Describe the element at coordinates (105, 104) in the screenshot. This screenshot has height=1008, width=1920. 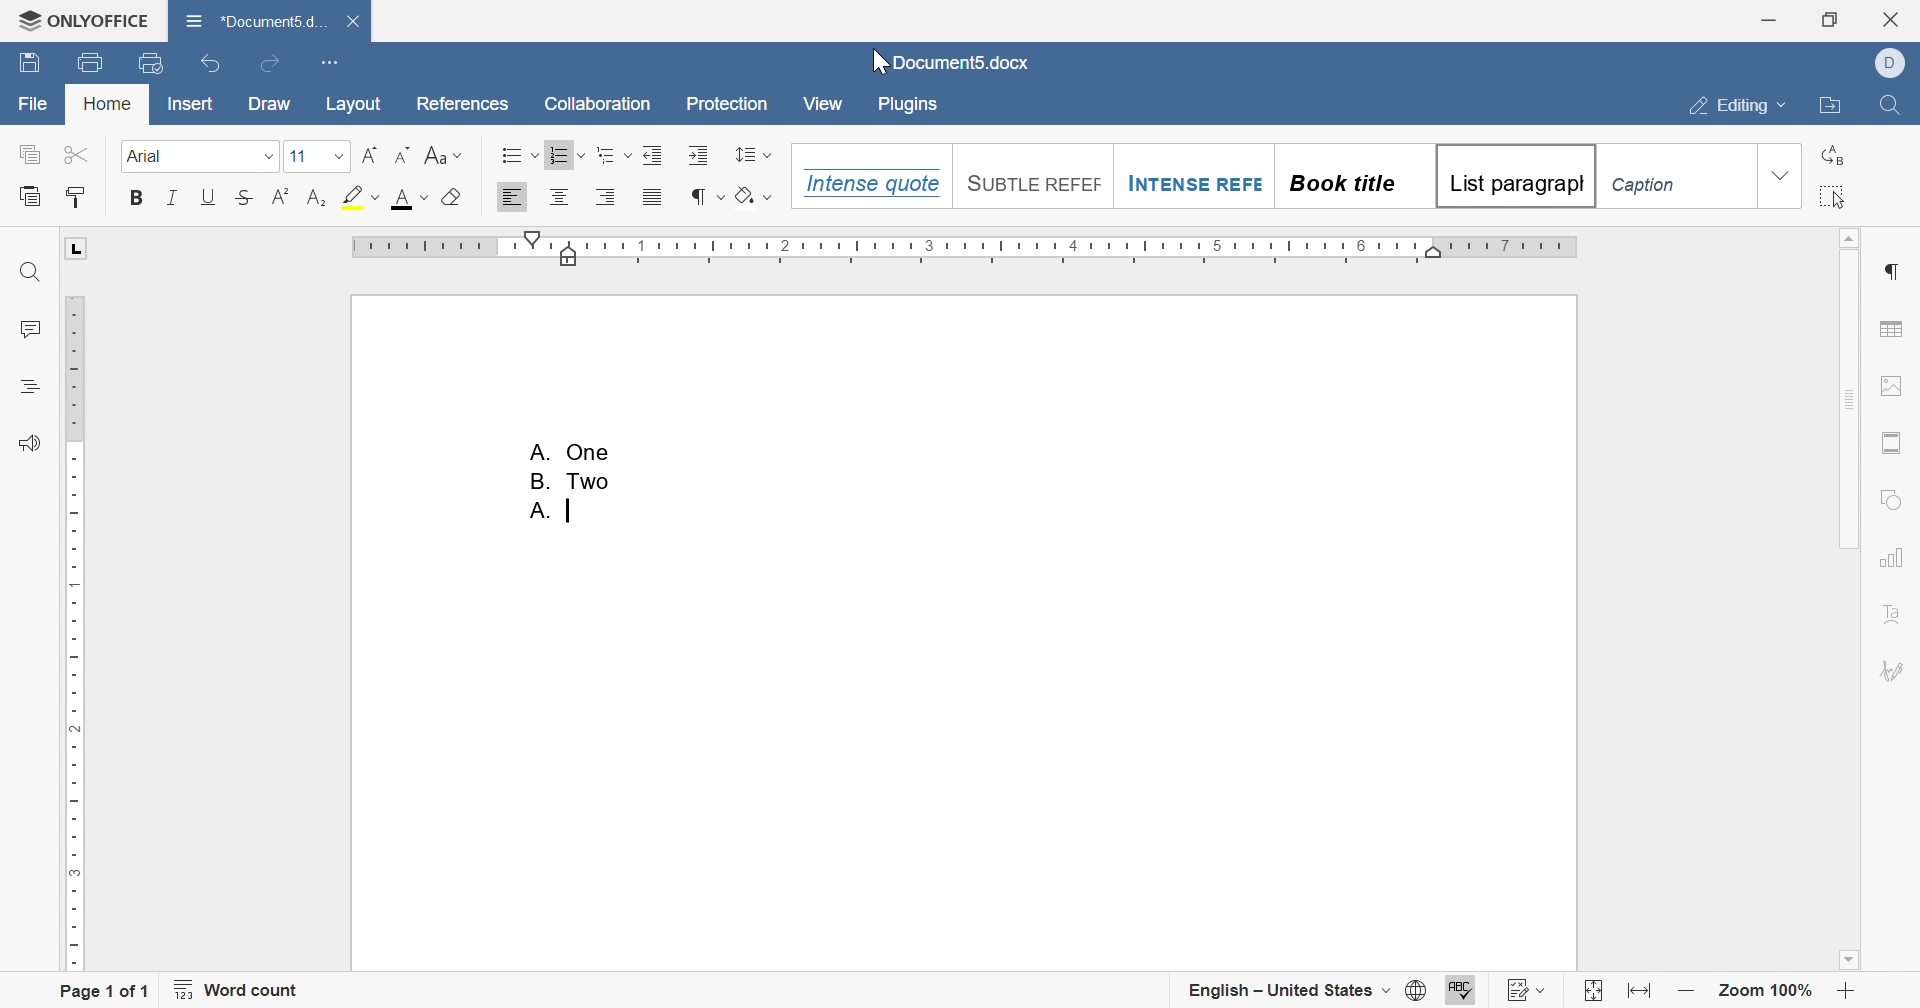
I see `home` at that location.